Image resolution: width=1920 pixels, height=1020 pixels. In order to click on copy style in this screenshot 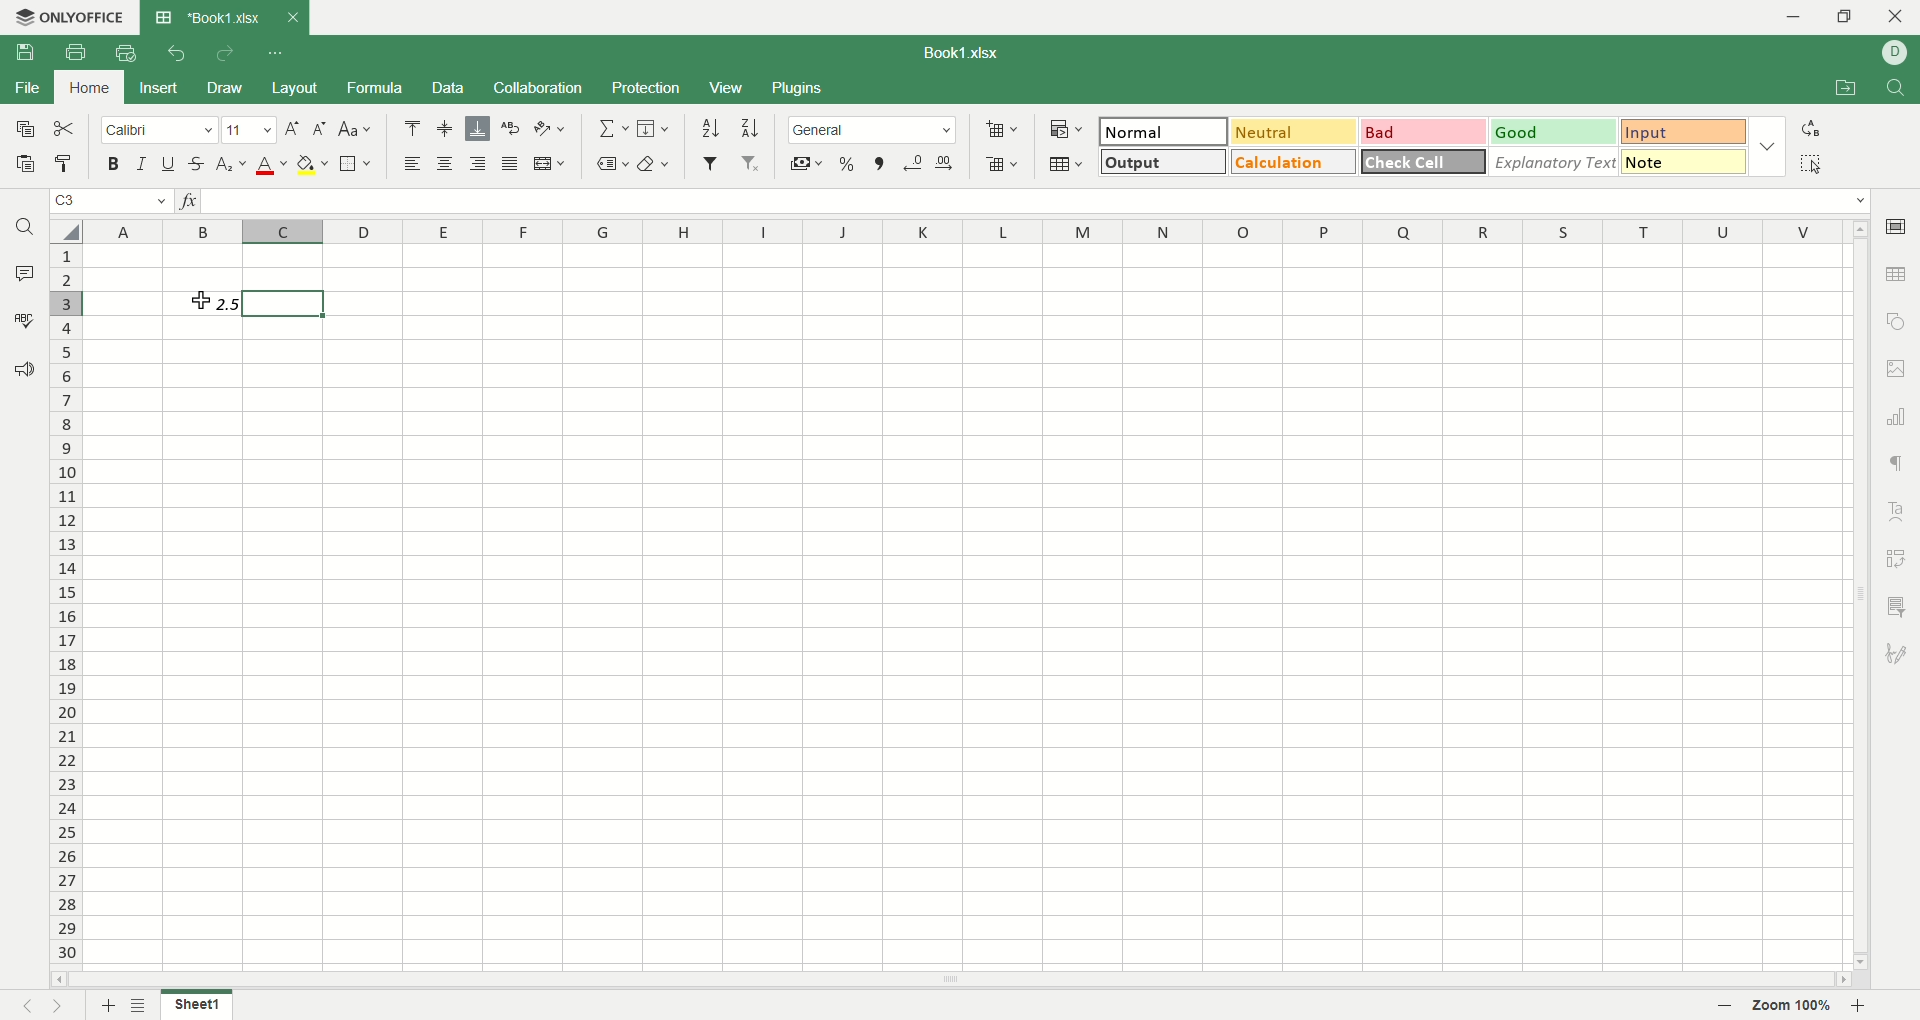, I will do `click(64, 163)`.